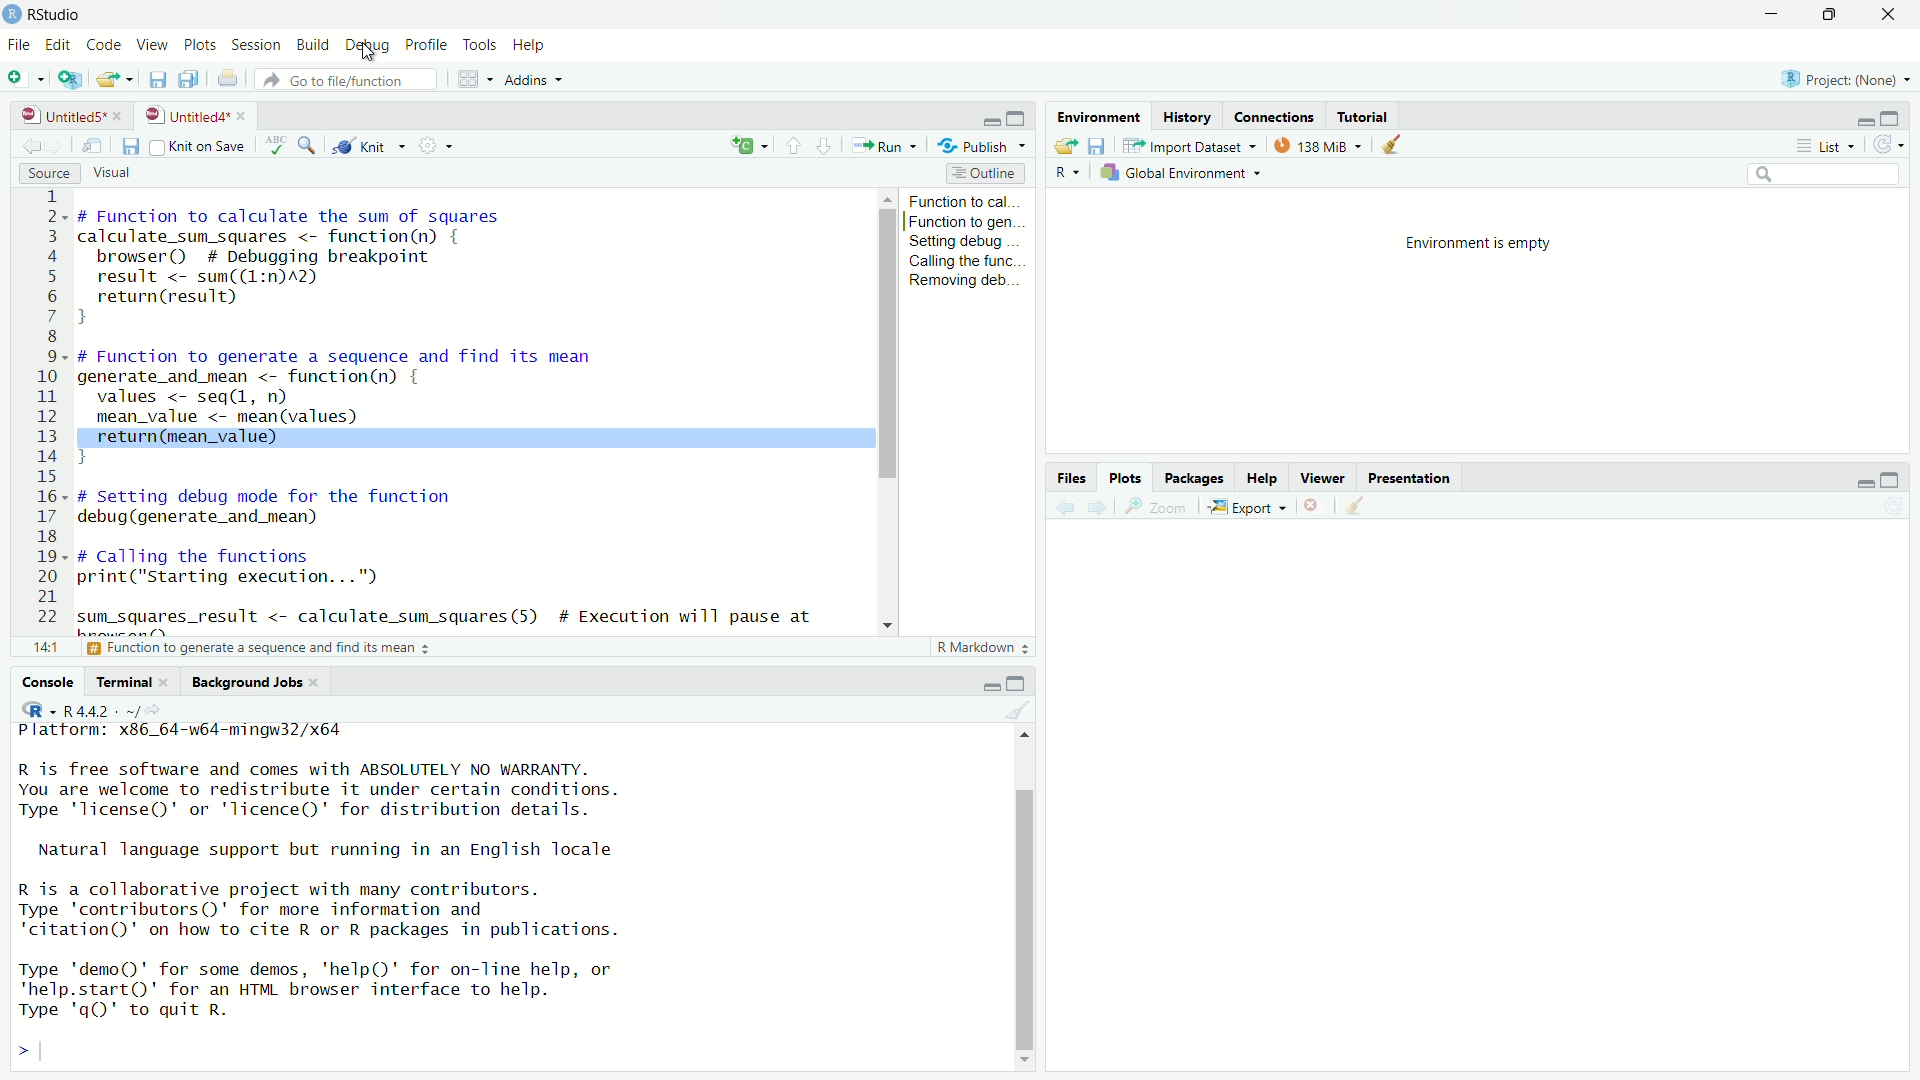 The height and width of the screenshot is (1080, 1920). What do you see at coordinates (1856, 479) in the screenshot?
I see `minimize` at bounding box center [1856, 479].